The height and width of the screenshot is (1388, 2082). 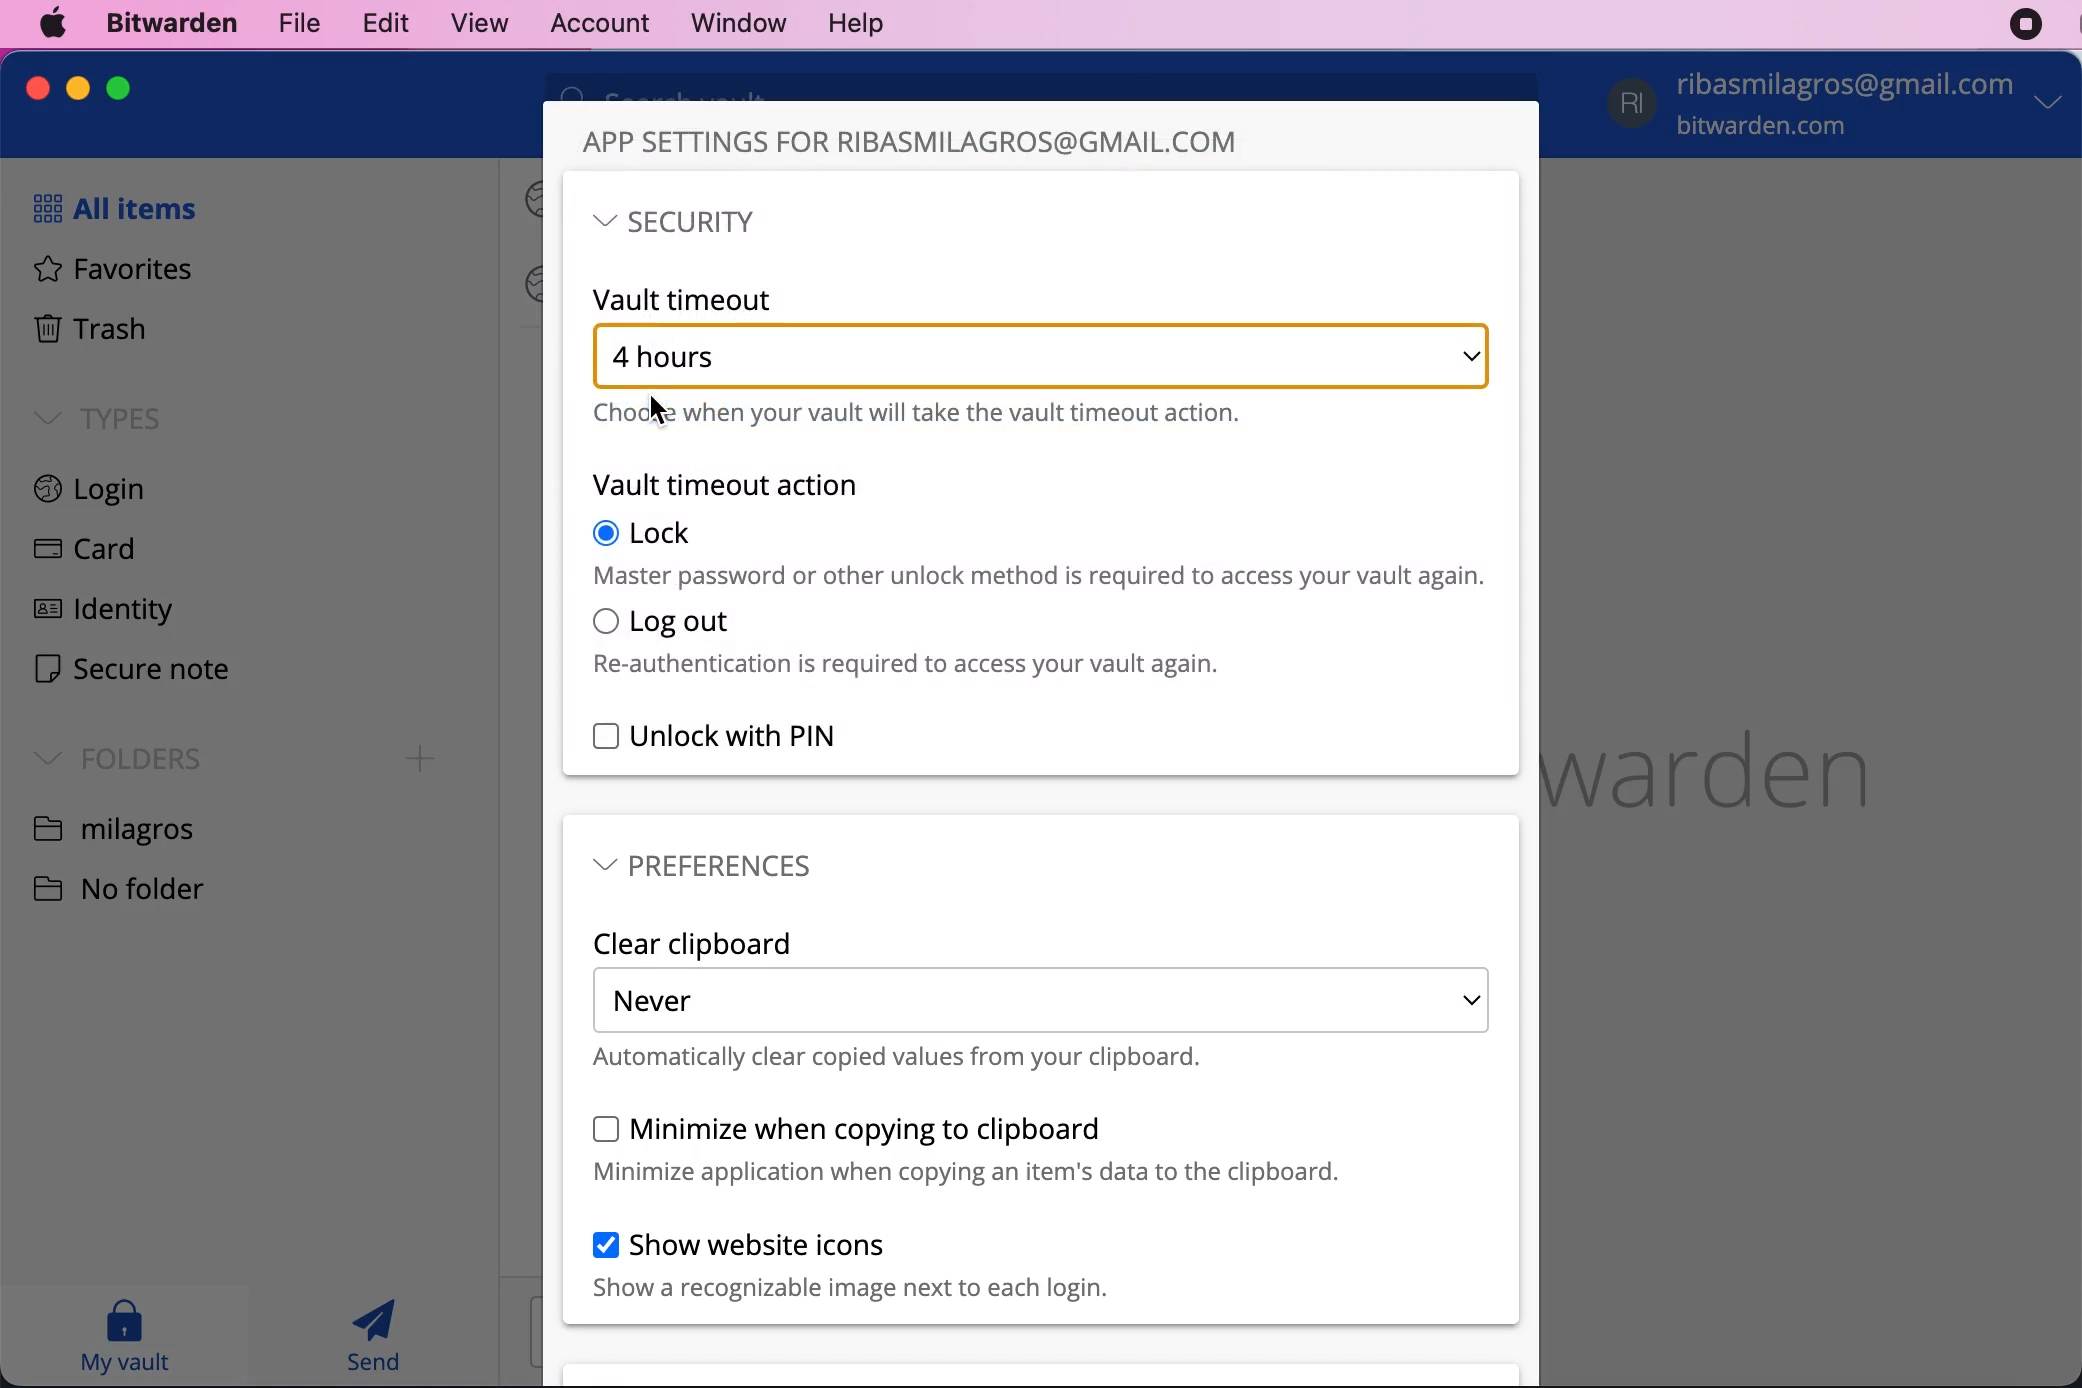 I want to click on account, so click(x=1840, y=107).